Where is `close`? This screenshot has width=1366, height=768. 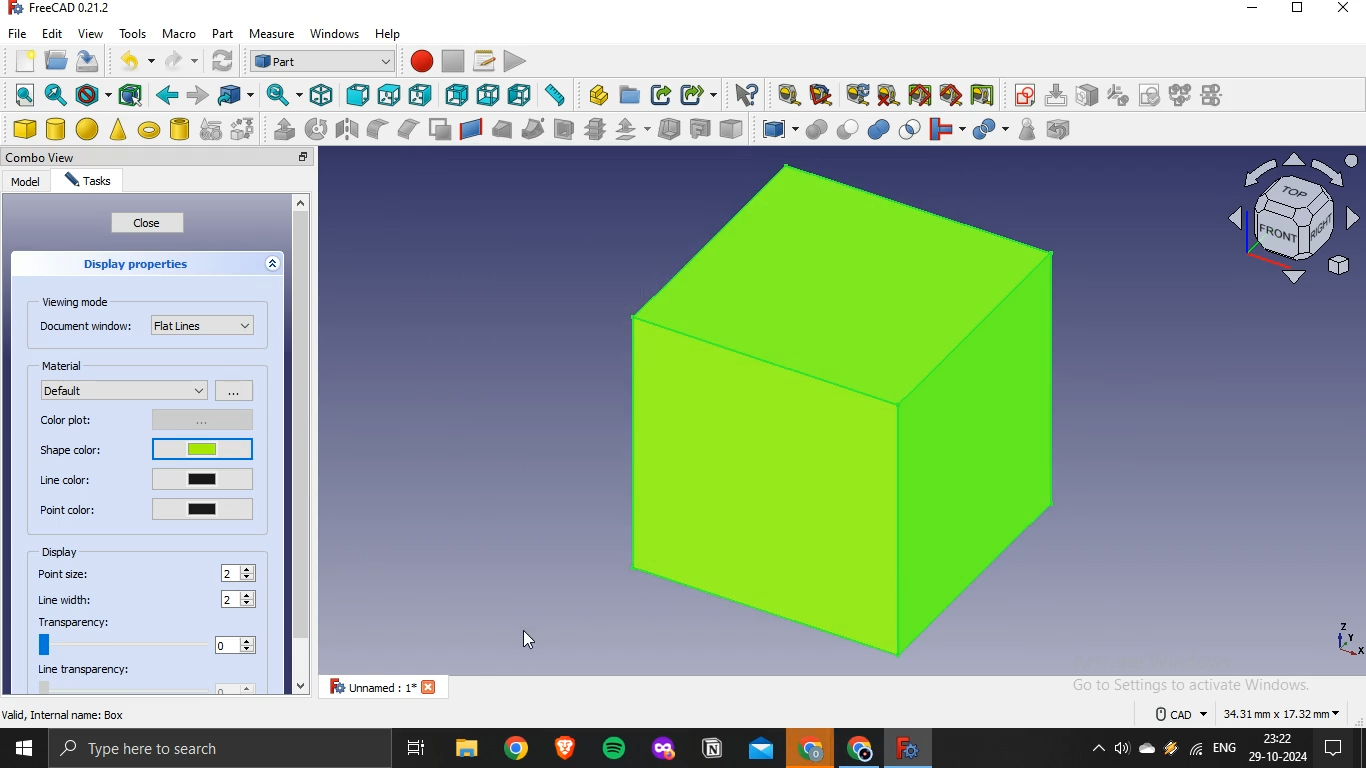 close is located at coordinates (1345, 9).